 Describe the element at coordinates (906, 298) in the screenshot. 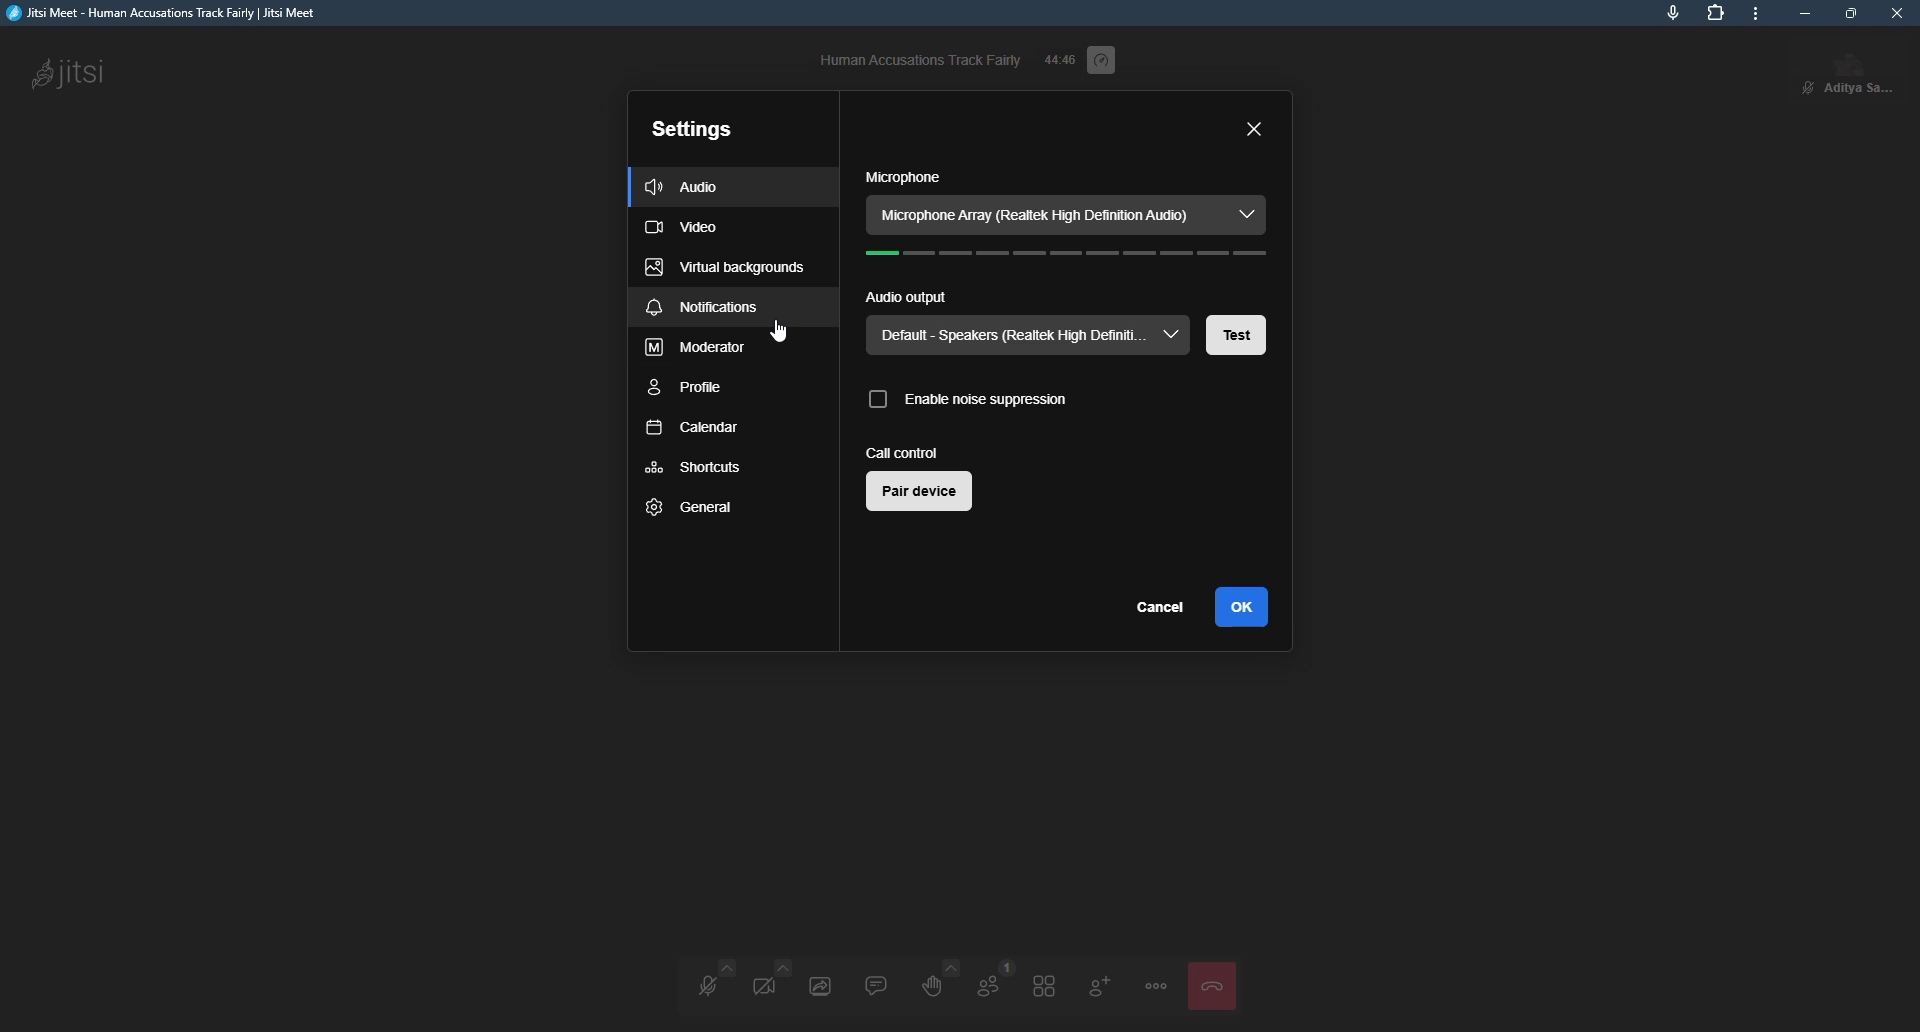

I see `audio output` at that location.